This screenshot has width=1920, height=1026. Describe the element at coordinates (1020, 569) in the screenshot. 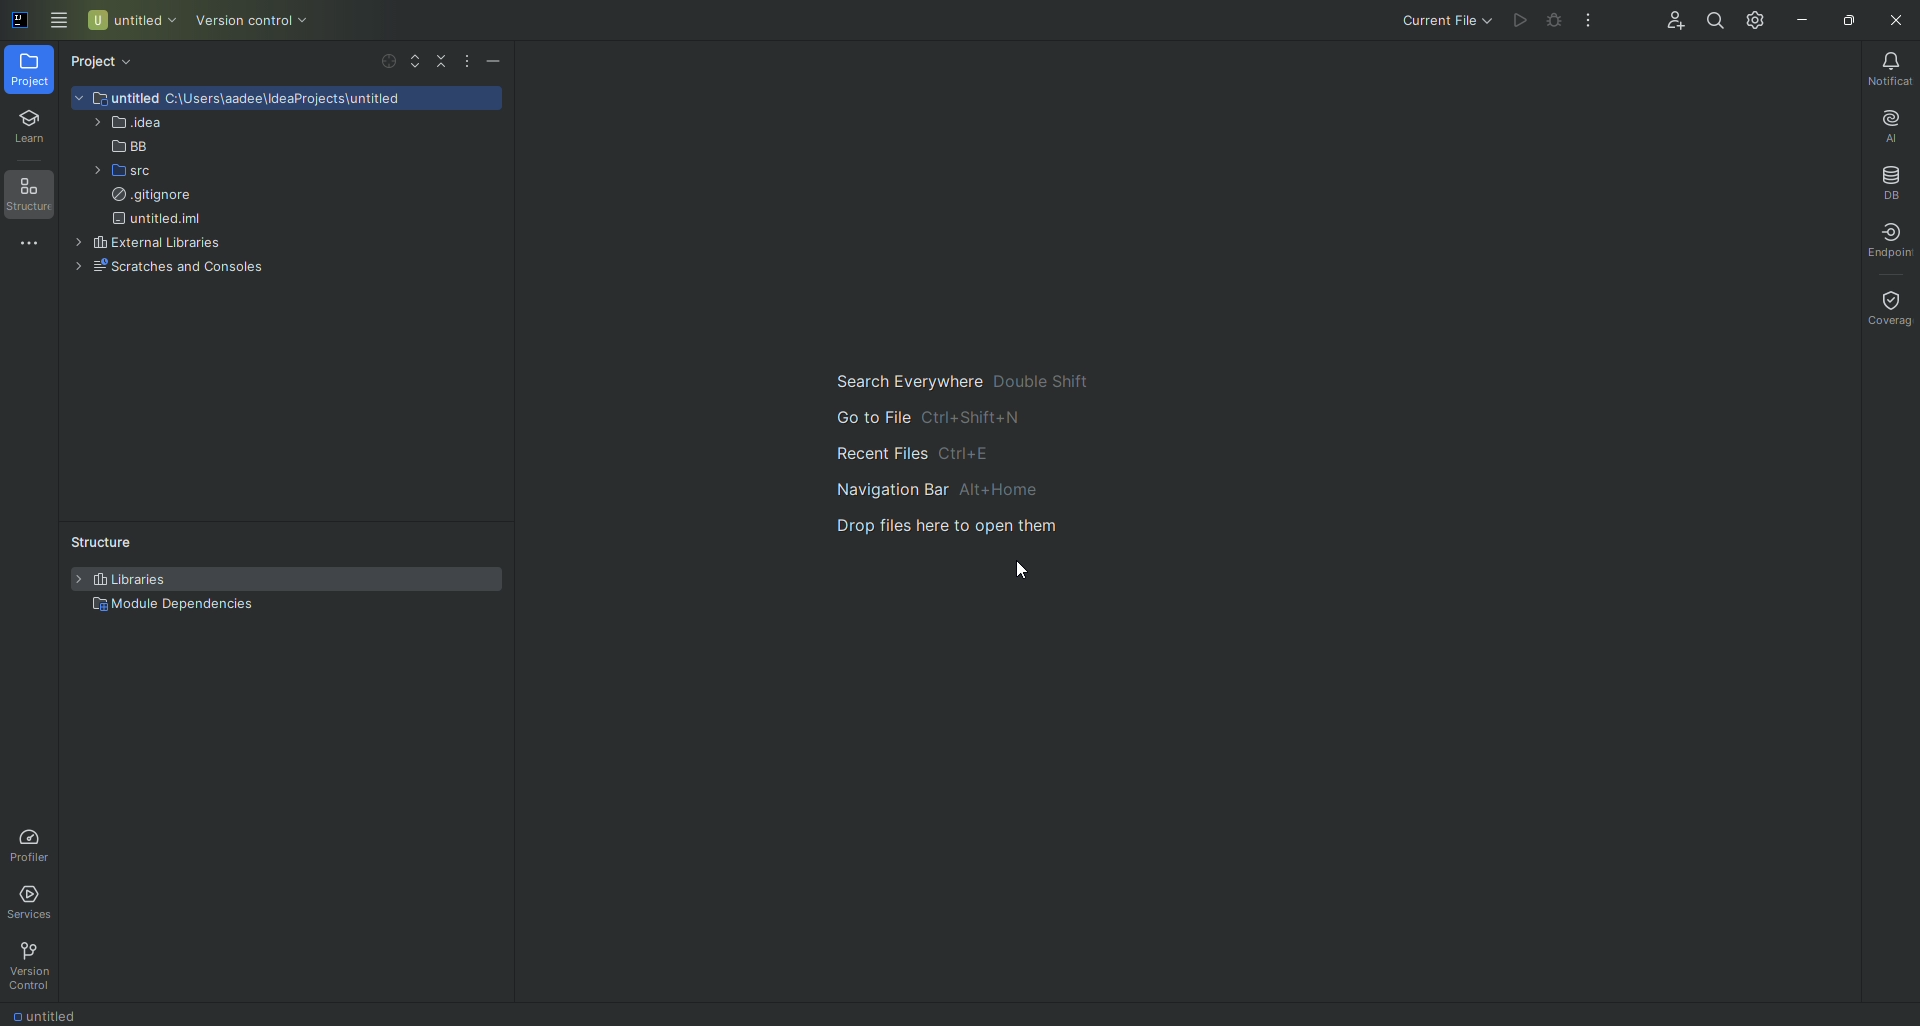

I see `Pointer` at that location.